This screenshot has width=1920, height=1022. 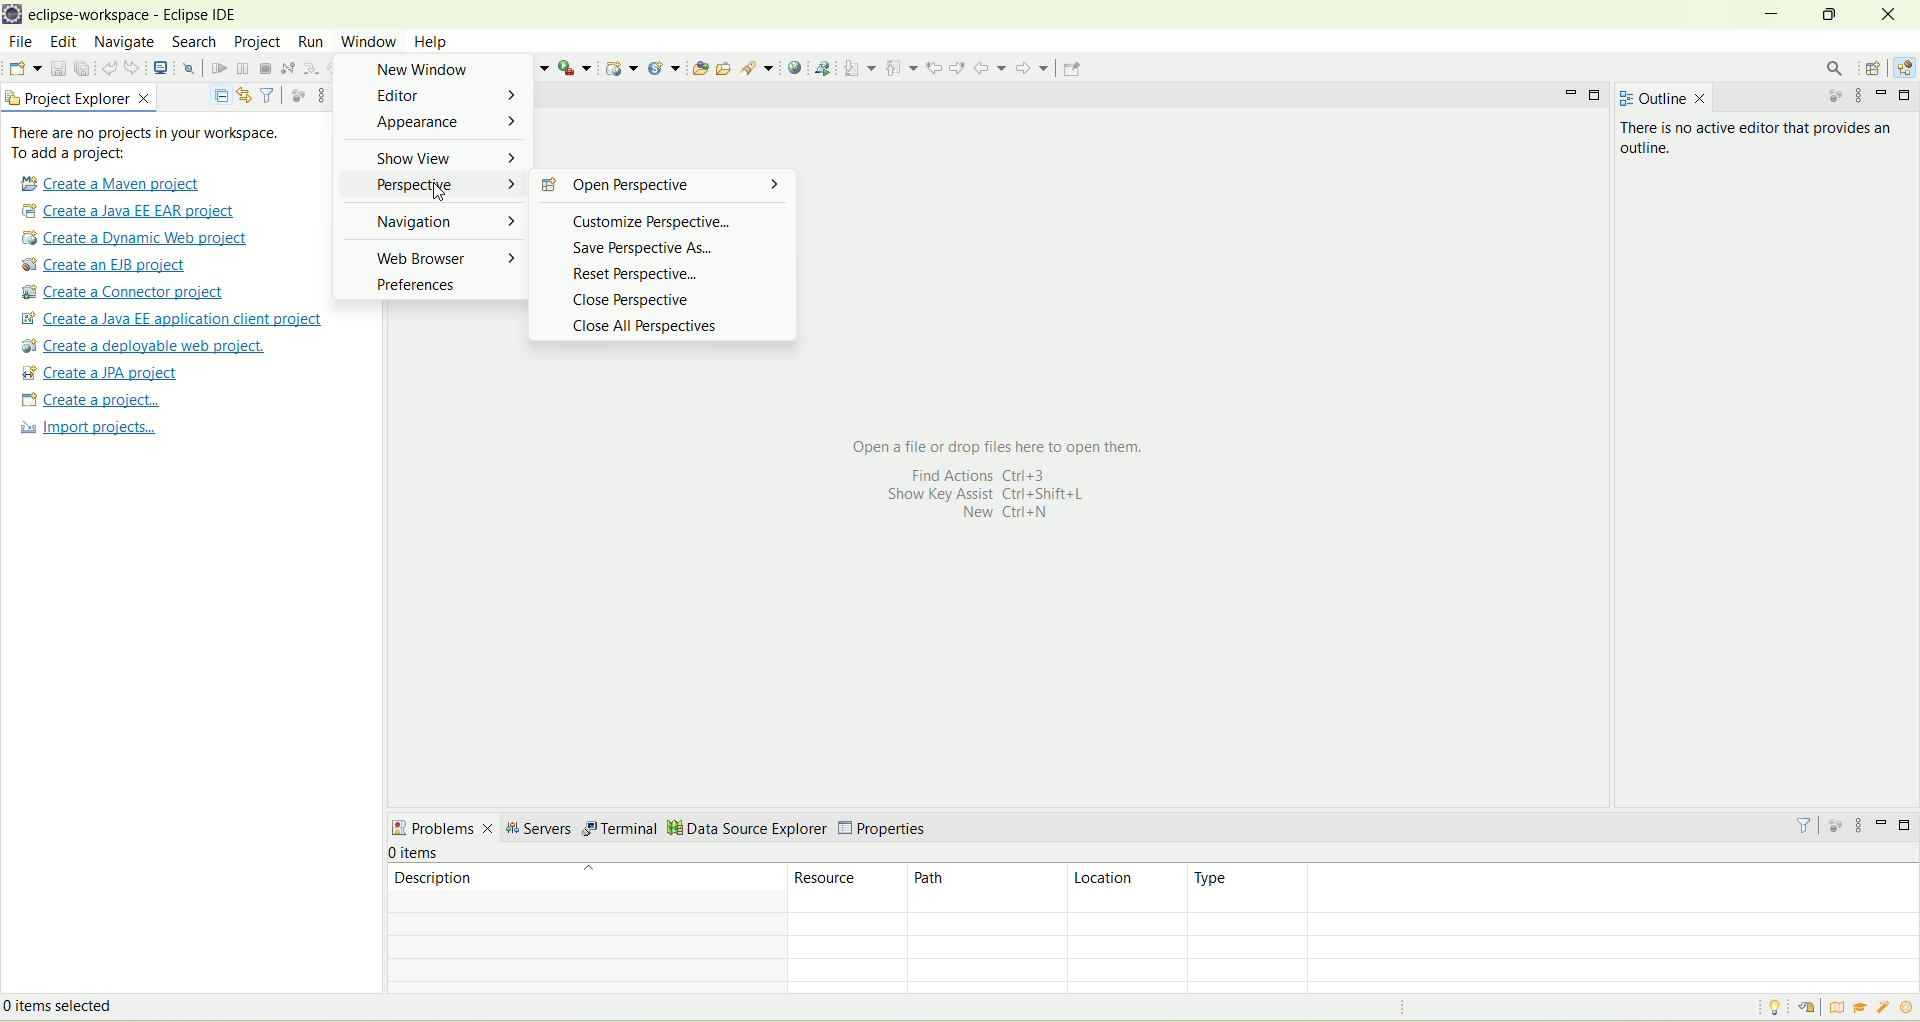 What do you see at coordinates (116, 182) in the screenshot?
I see `create a Maven project` at bounding box center [116, 182].